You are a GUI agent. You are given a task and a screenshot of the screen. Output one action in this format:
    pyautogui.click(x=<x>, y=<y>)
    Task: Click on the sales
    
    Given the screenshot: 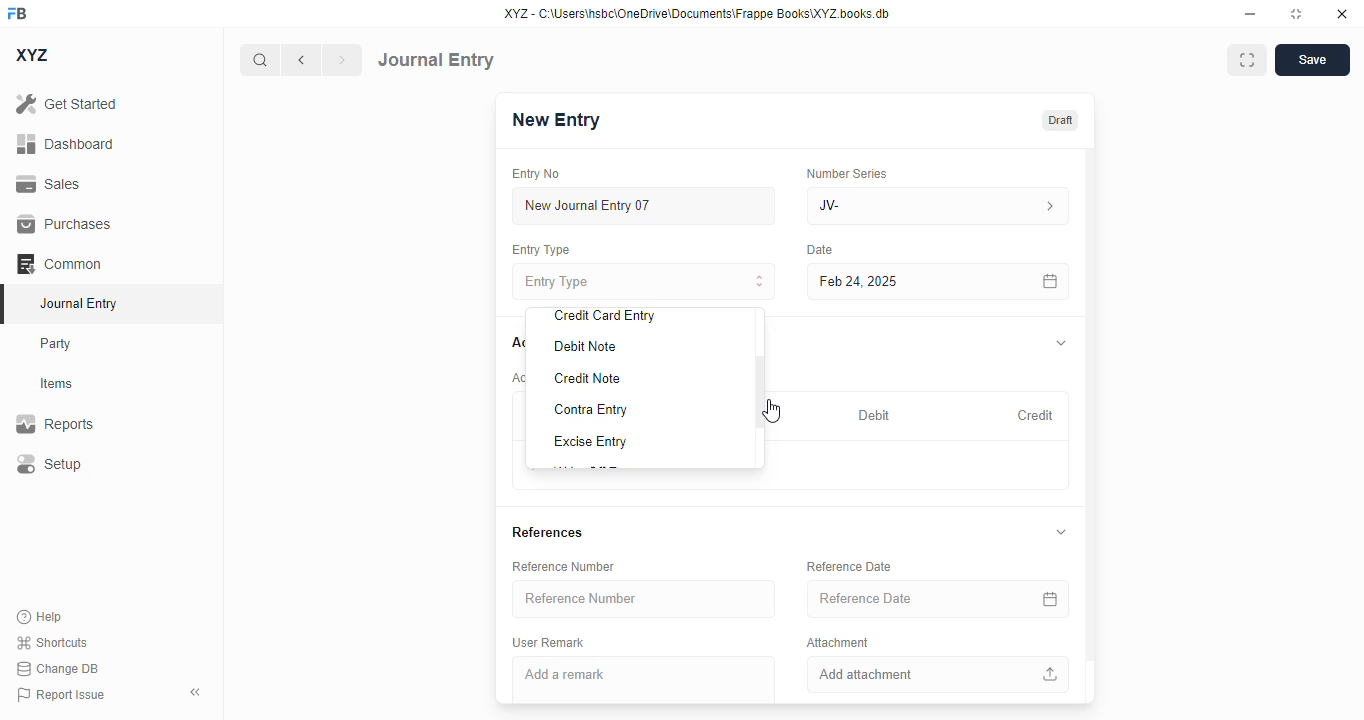 What is the action you would take?
    pyautogui.click(x=48, y=184)
    